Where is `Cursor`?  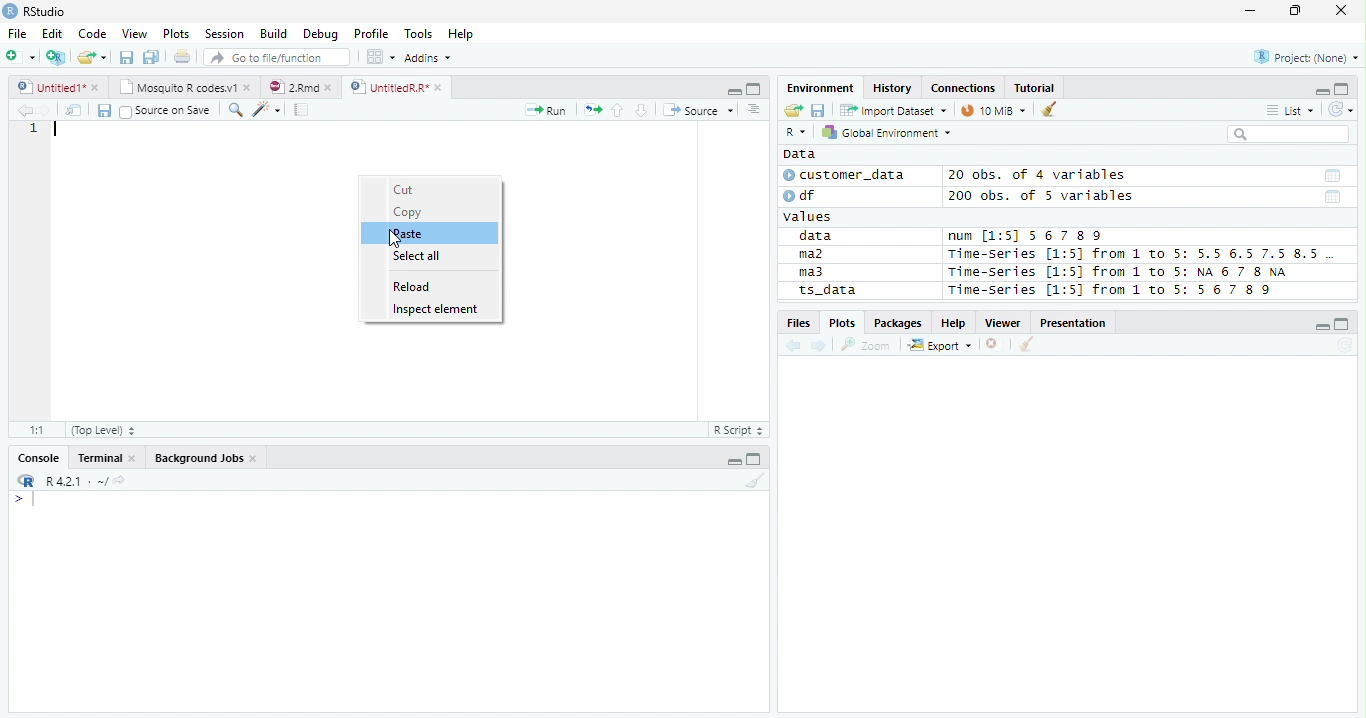 Cursor is located at coordinates (391, 237).